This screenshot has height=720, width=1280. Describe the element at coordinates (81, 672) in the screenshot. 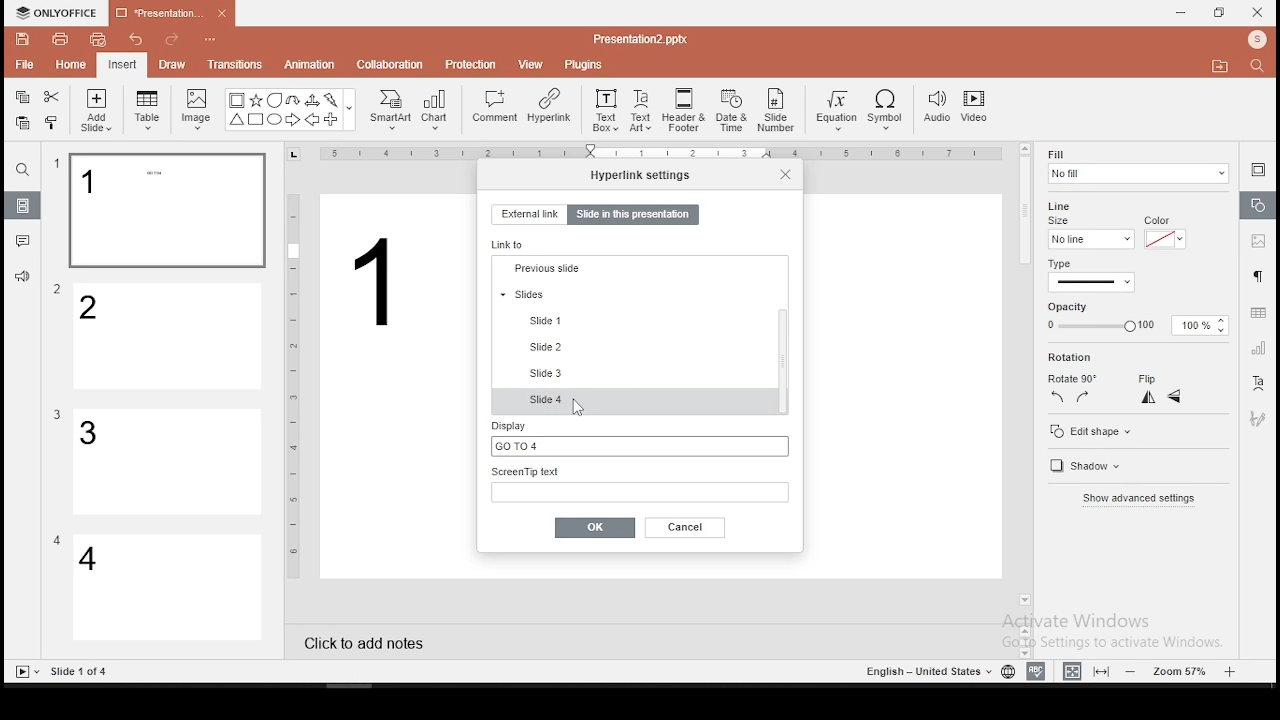

I see `` at that location.